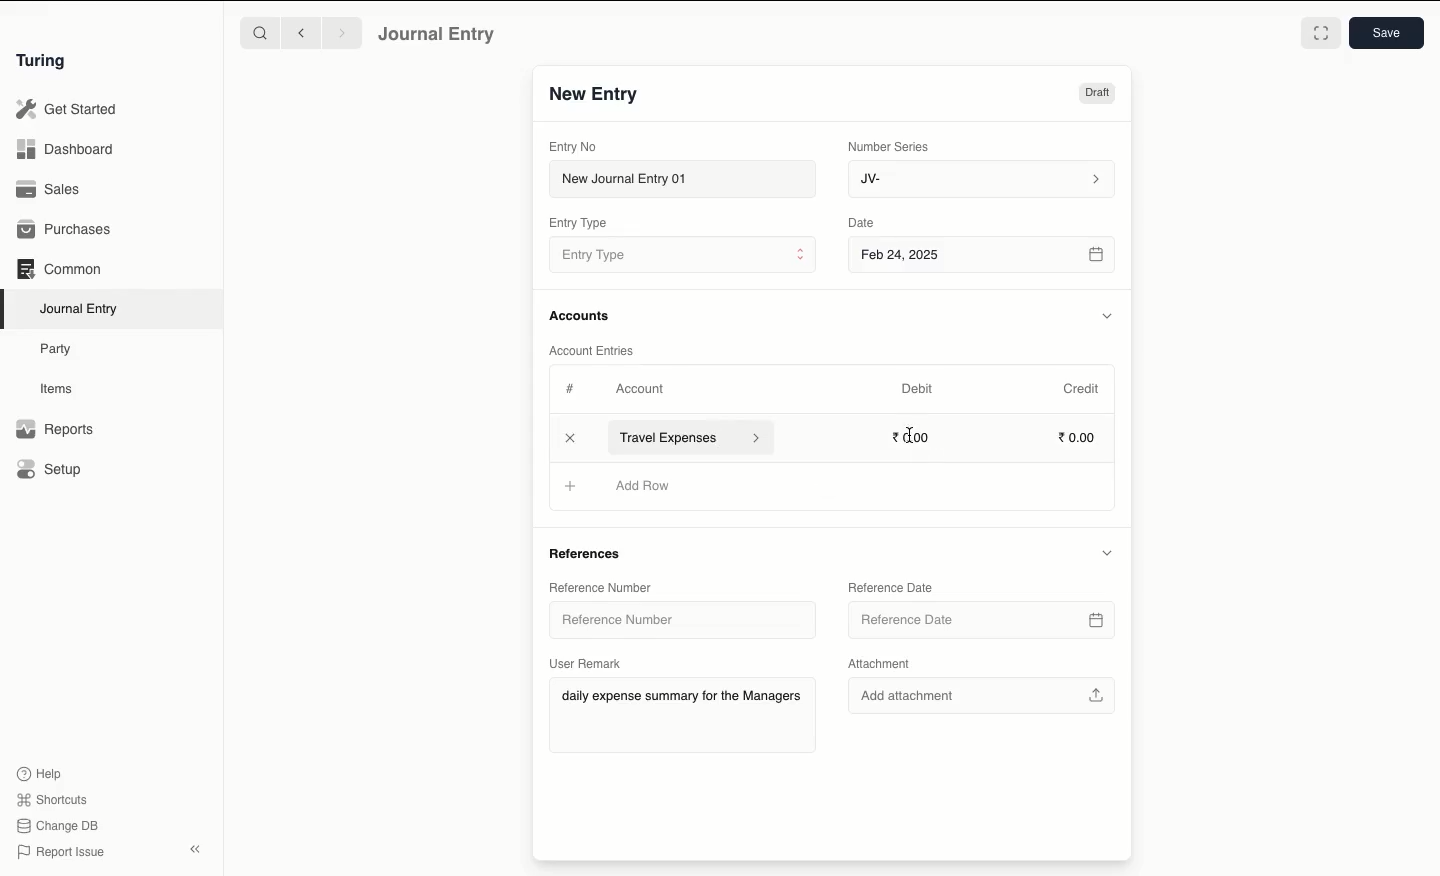 The width and height of the screenshot is (1440, 876). I want to click on Add, so click(569, 483).